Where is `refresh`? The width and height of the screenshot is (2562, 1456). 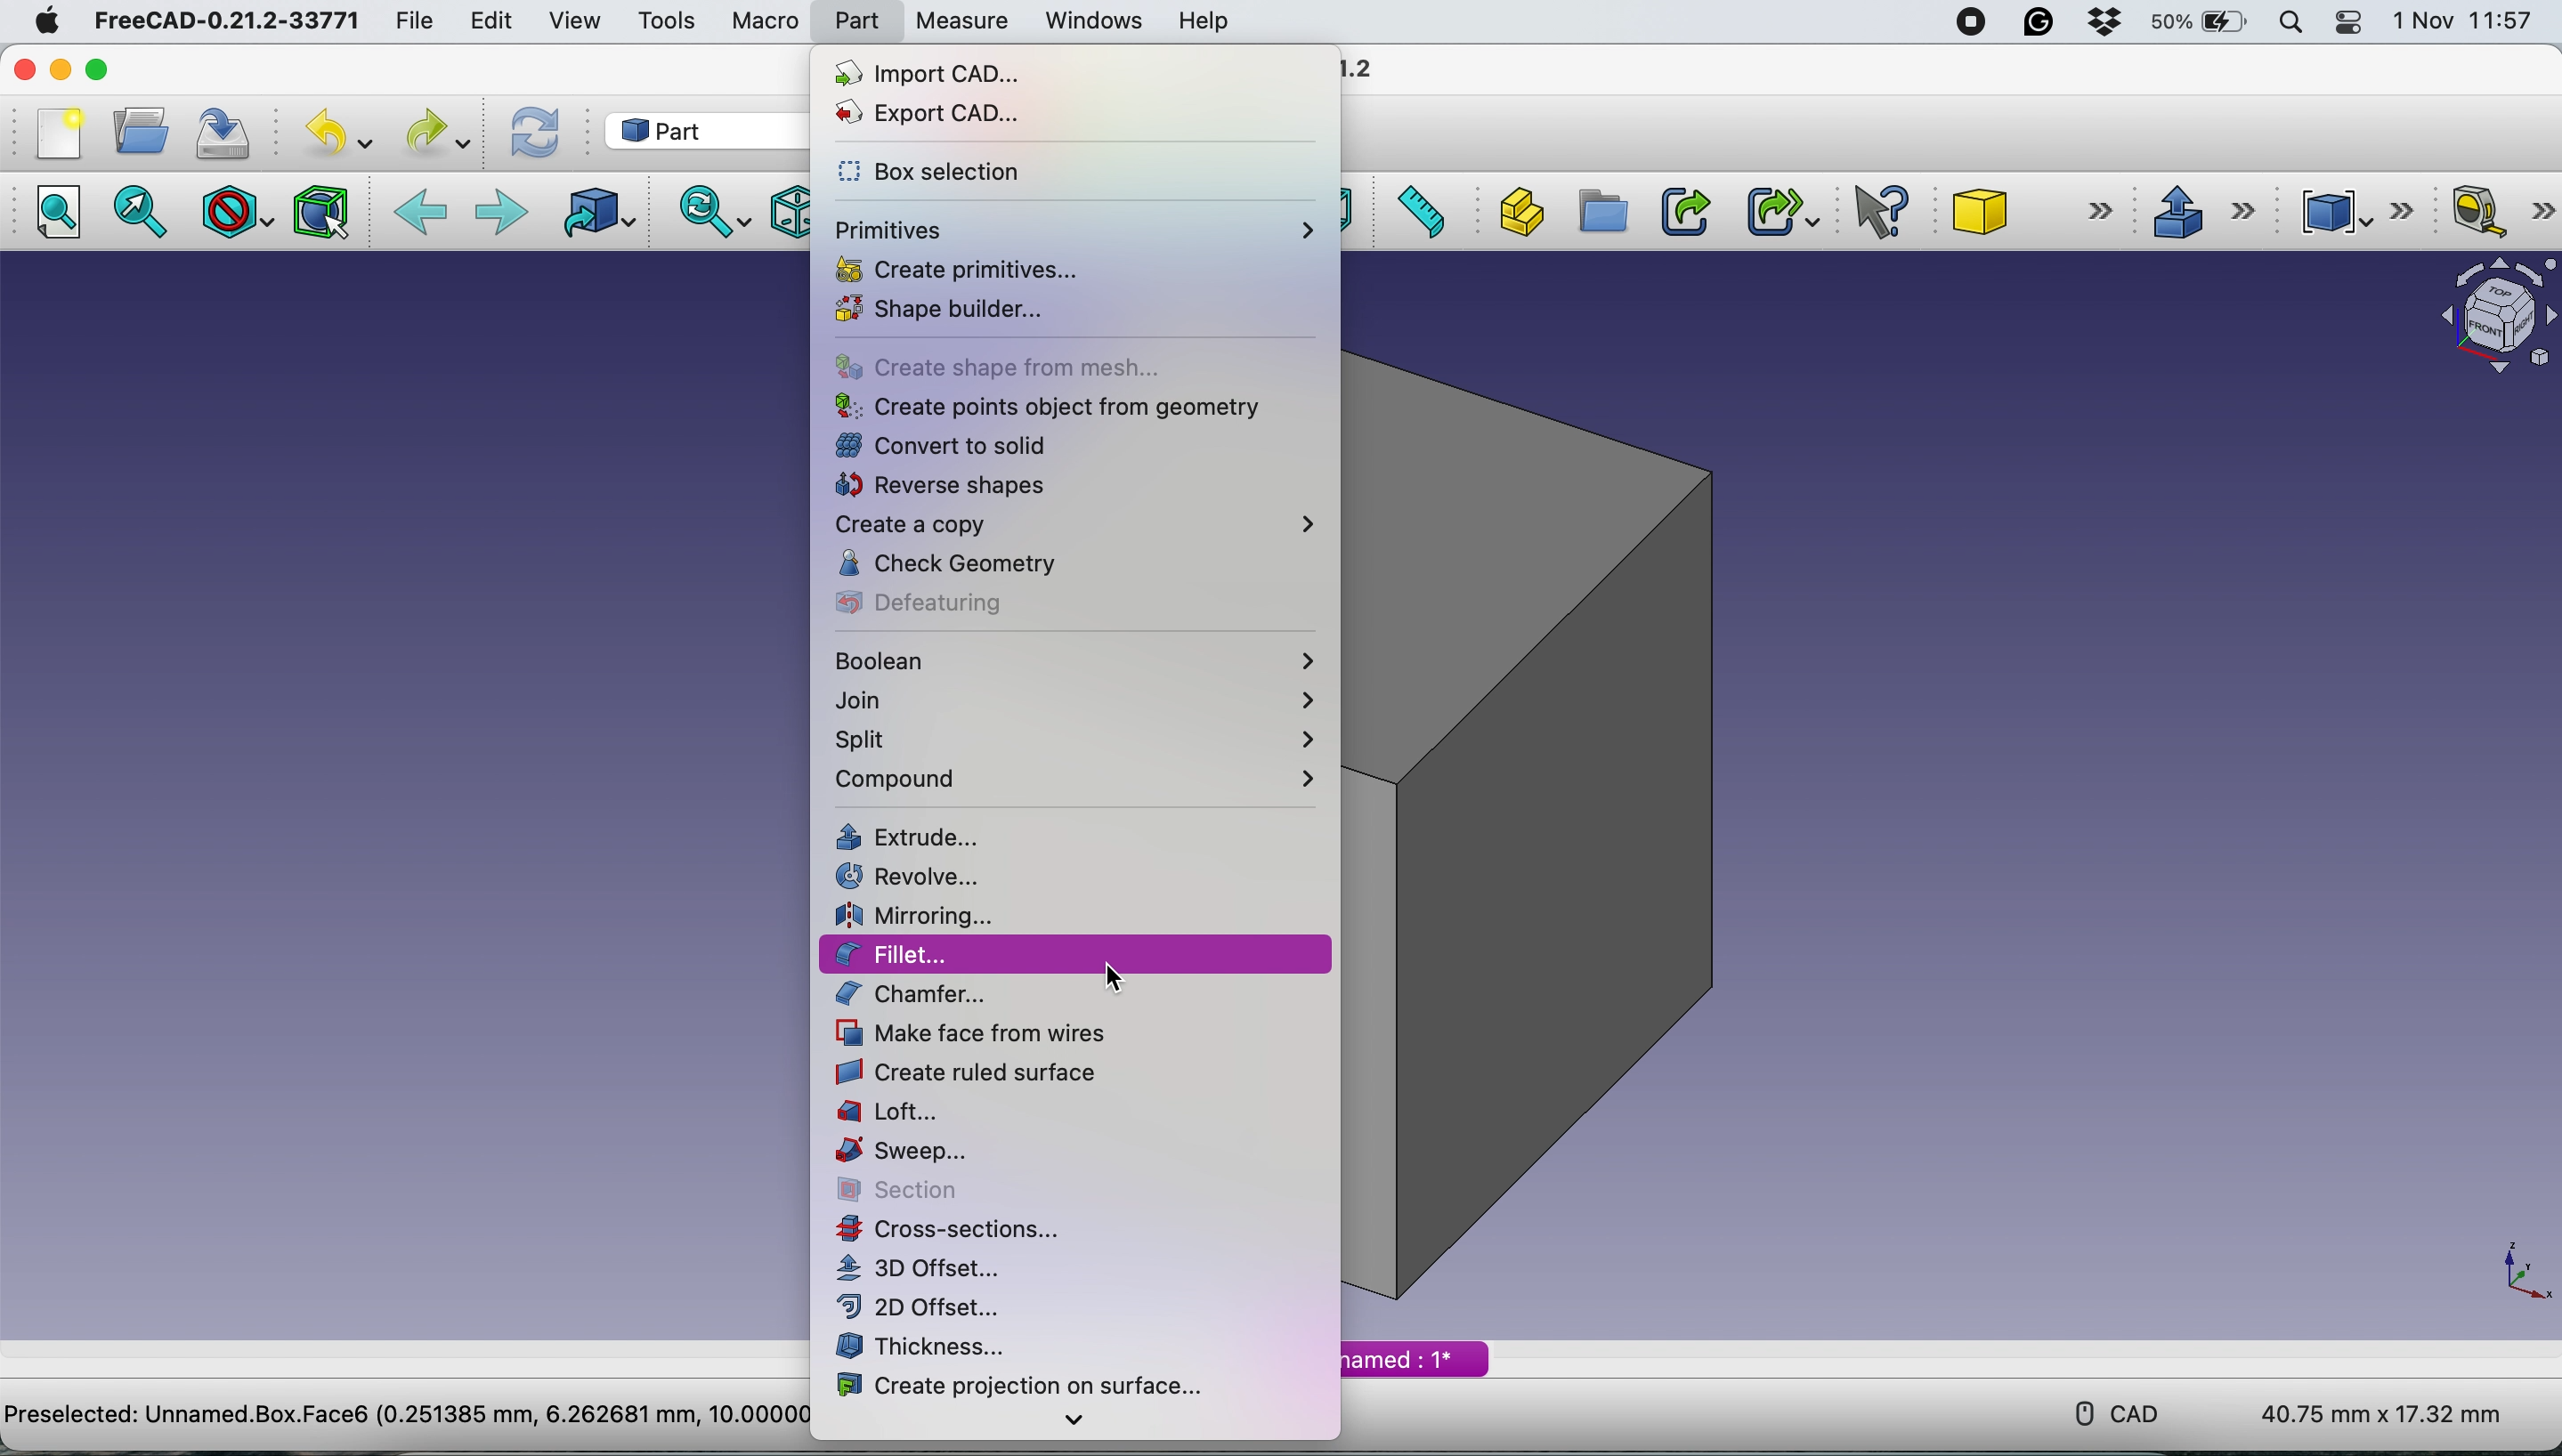 refresh is located at coordinates (532, 134).